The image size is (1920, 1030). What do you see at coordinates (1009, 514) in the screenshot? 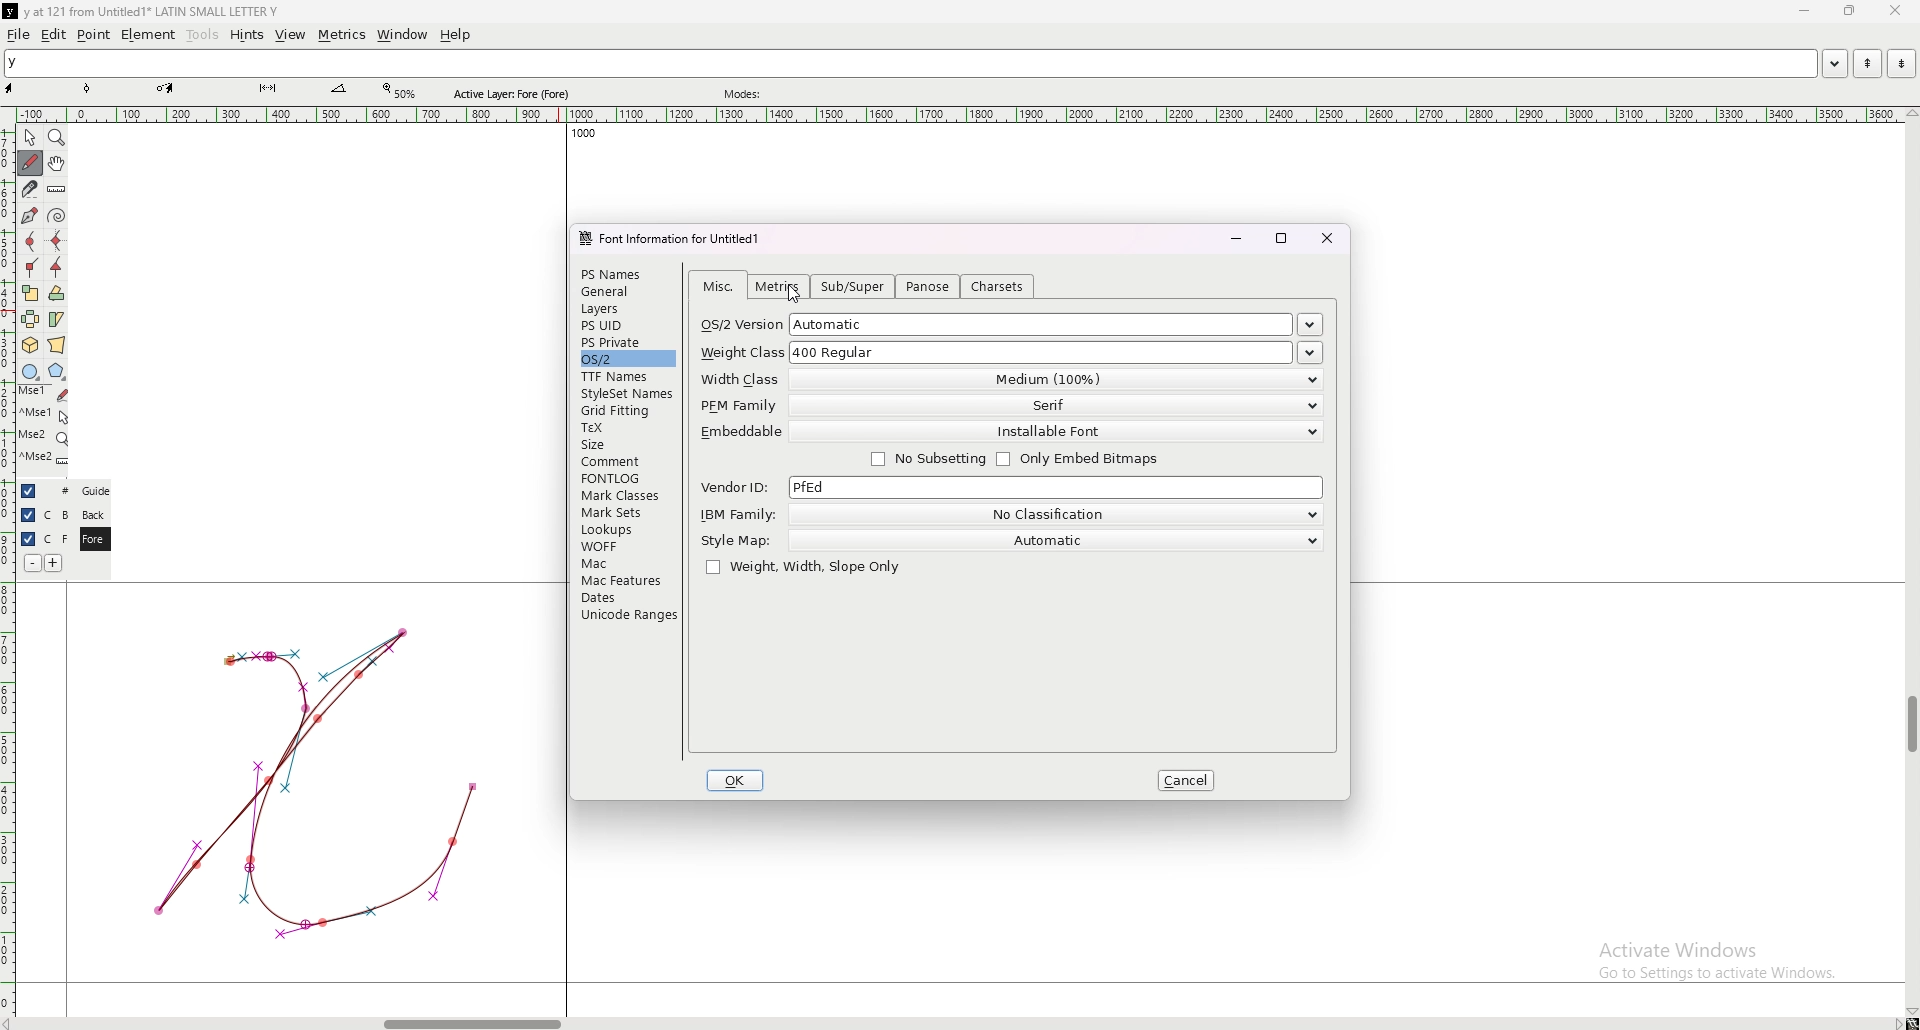
I see `ibm family no classification` at bounding box center [1009, 514].